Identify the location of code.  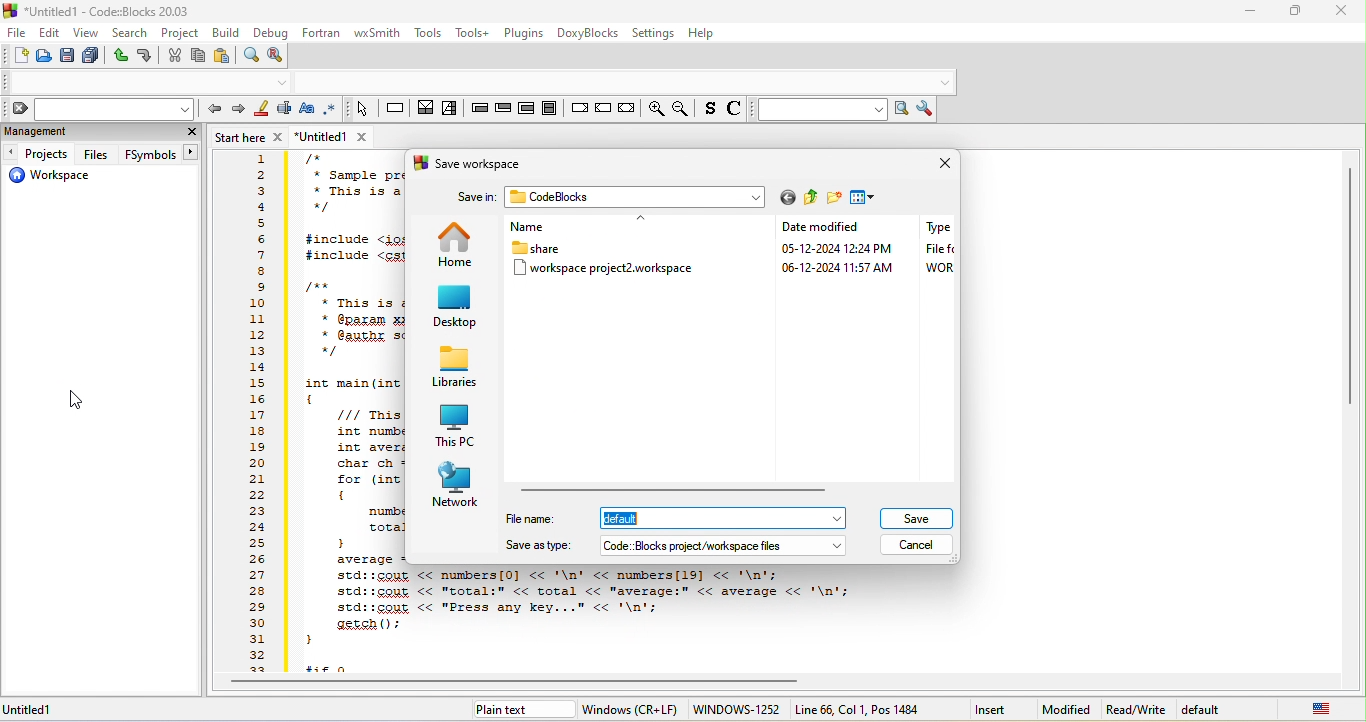
(621, 614).